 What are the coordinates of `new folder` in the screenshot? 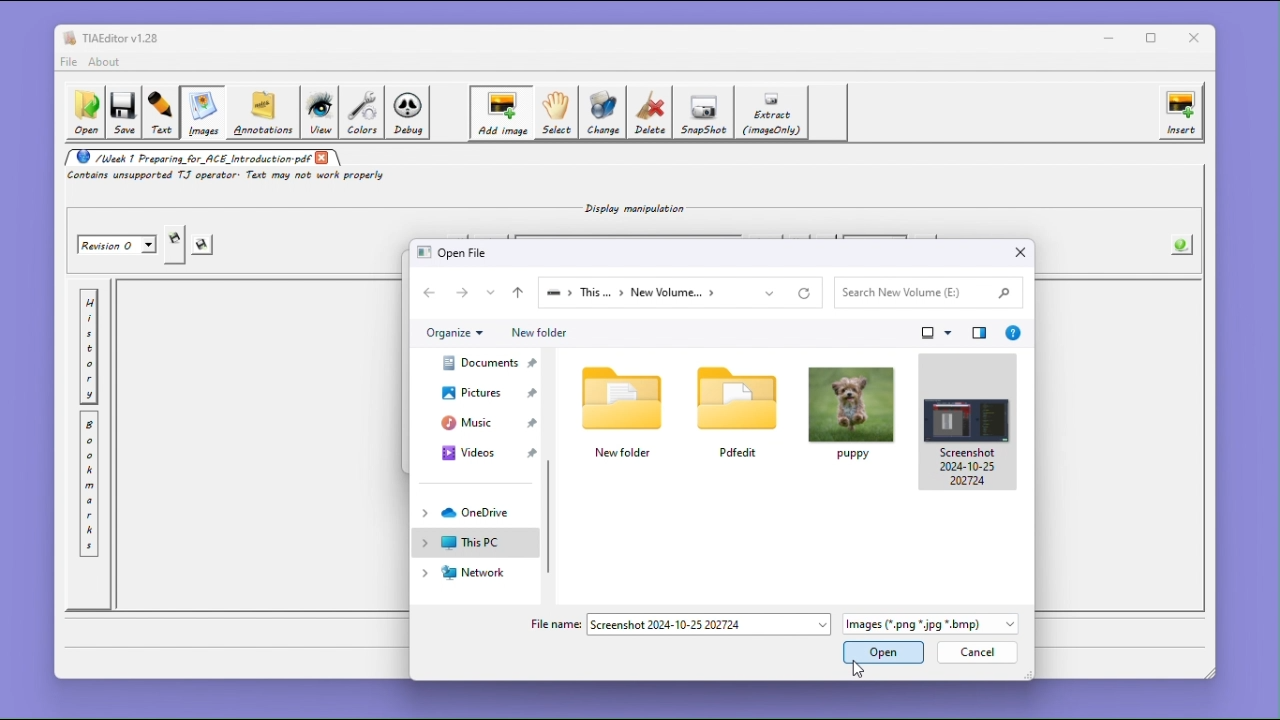 It's located at (625, 410).